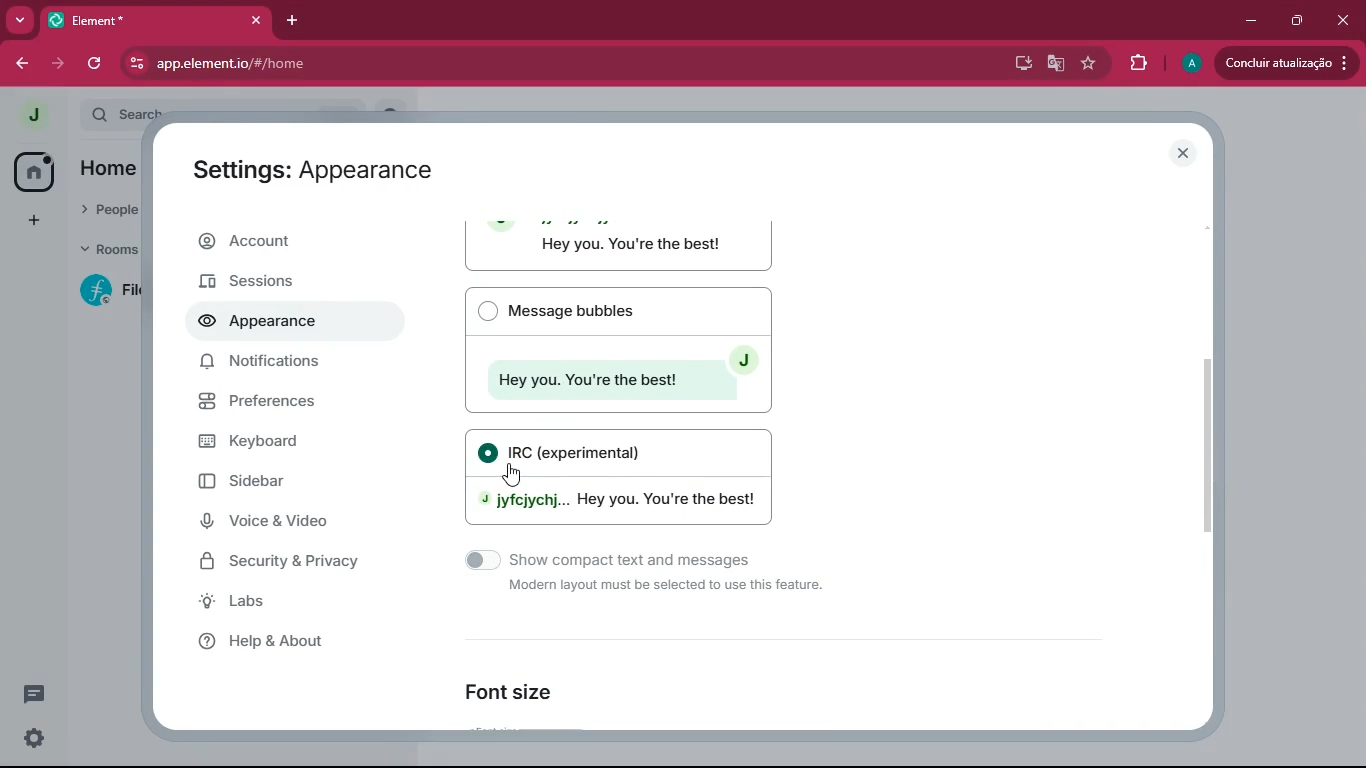 This screenshot has height=768, width=1366. I want to click on more, so click(20, 19).